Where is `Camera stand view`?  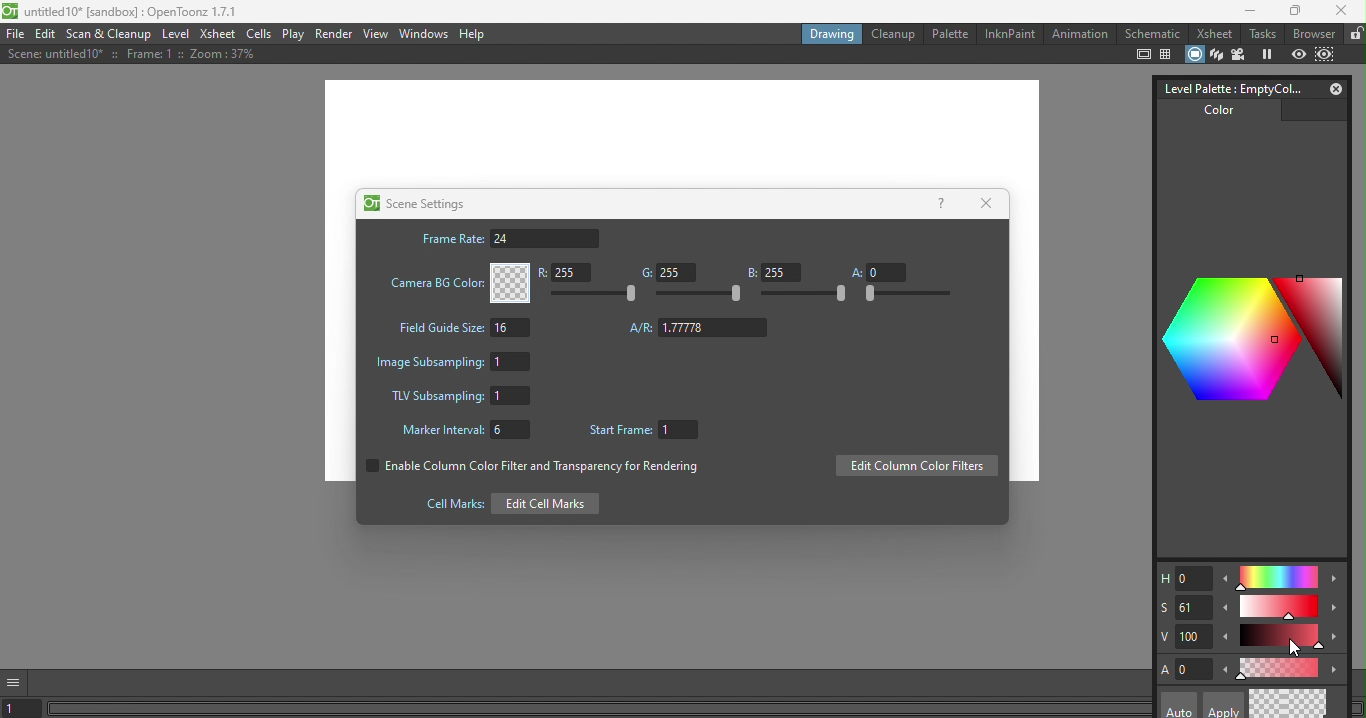 Camera stand view is located at coordinates (1193, 53).